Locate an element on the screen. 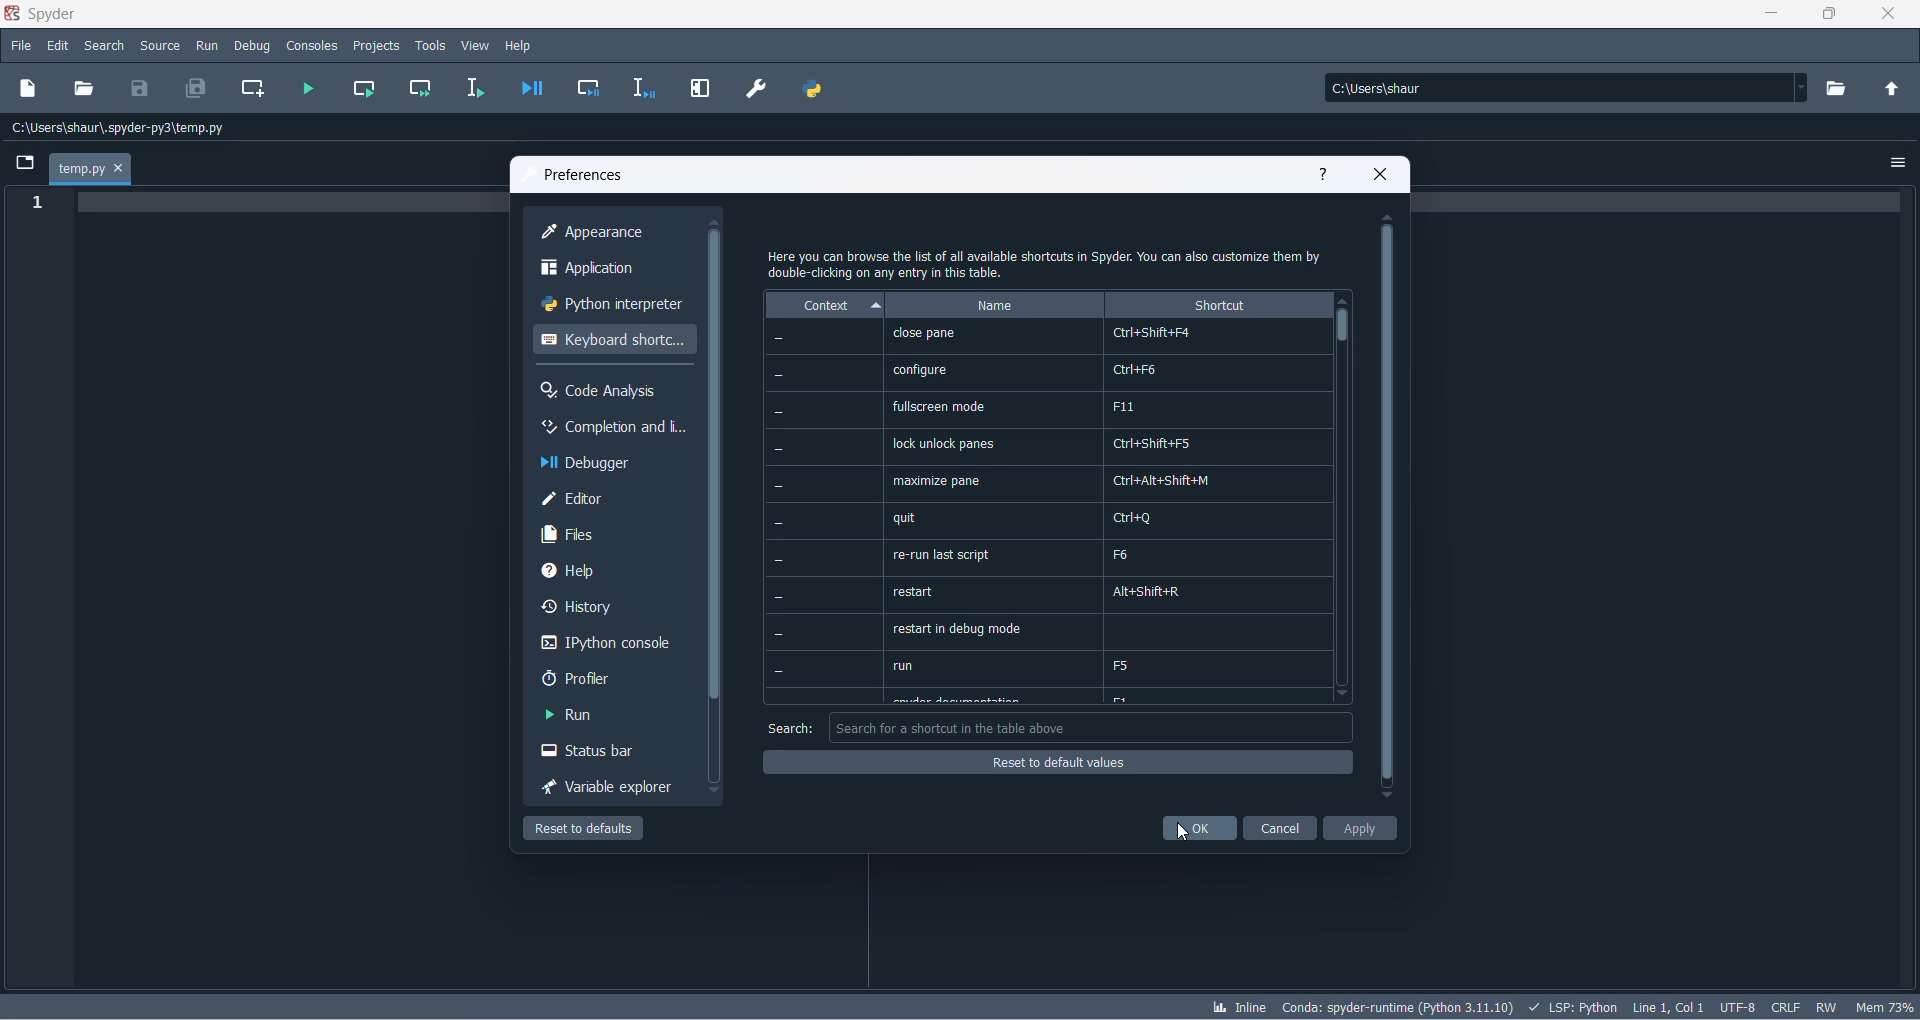 Image resolution: width=1920 pixels, height=1020 pixels. scrollbar is located at coordinates (713, 471).